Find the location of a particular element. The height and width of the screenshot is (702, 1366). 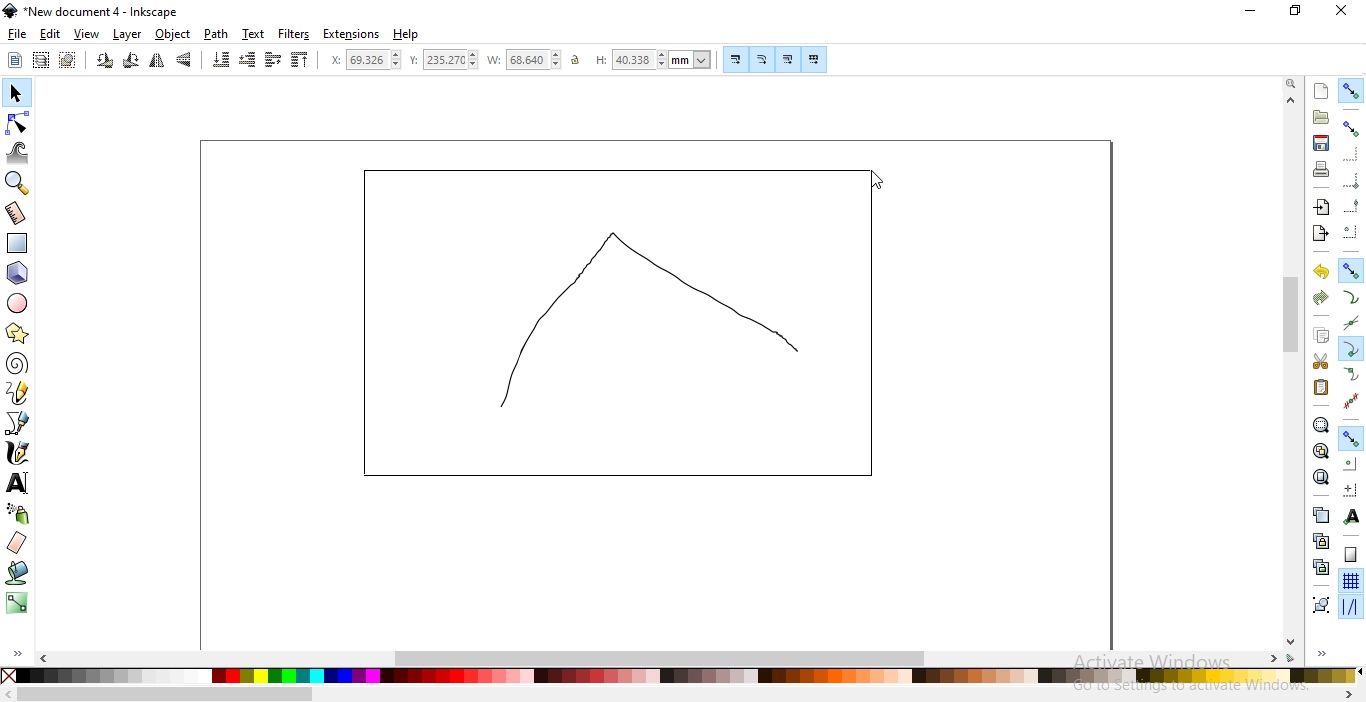

spray objects by scuplting or painting is located at coordinates (19, 513).